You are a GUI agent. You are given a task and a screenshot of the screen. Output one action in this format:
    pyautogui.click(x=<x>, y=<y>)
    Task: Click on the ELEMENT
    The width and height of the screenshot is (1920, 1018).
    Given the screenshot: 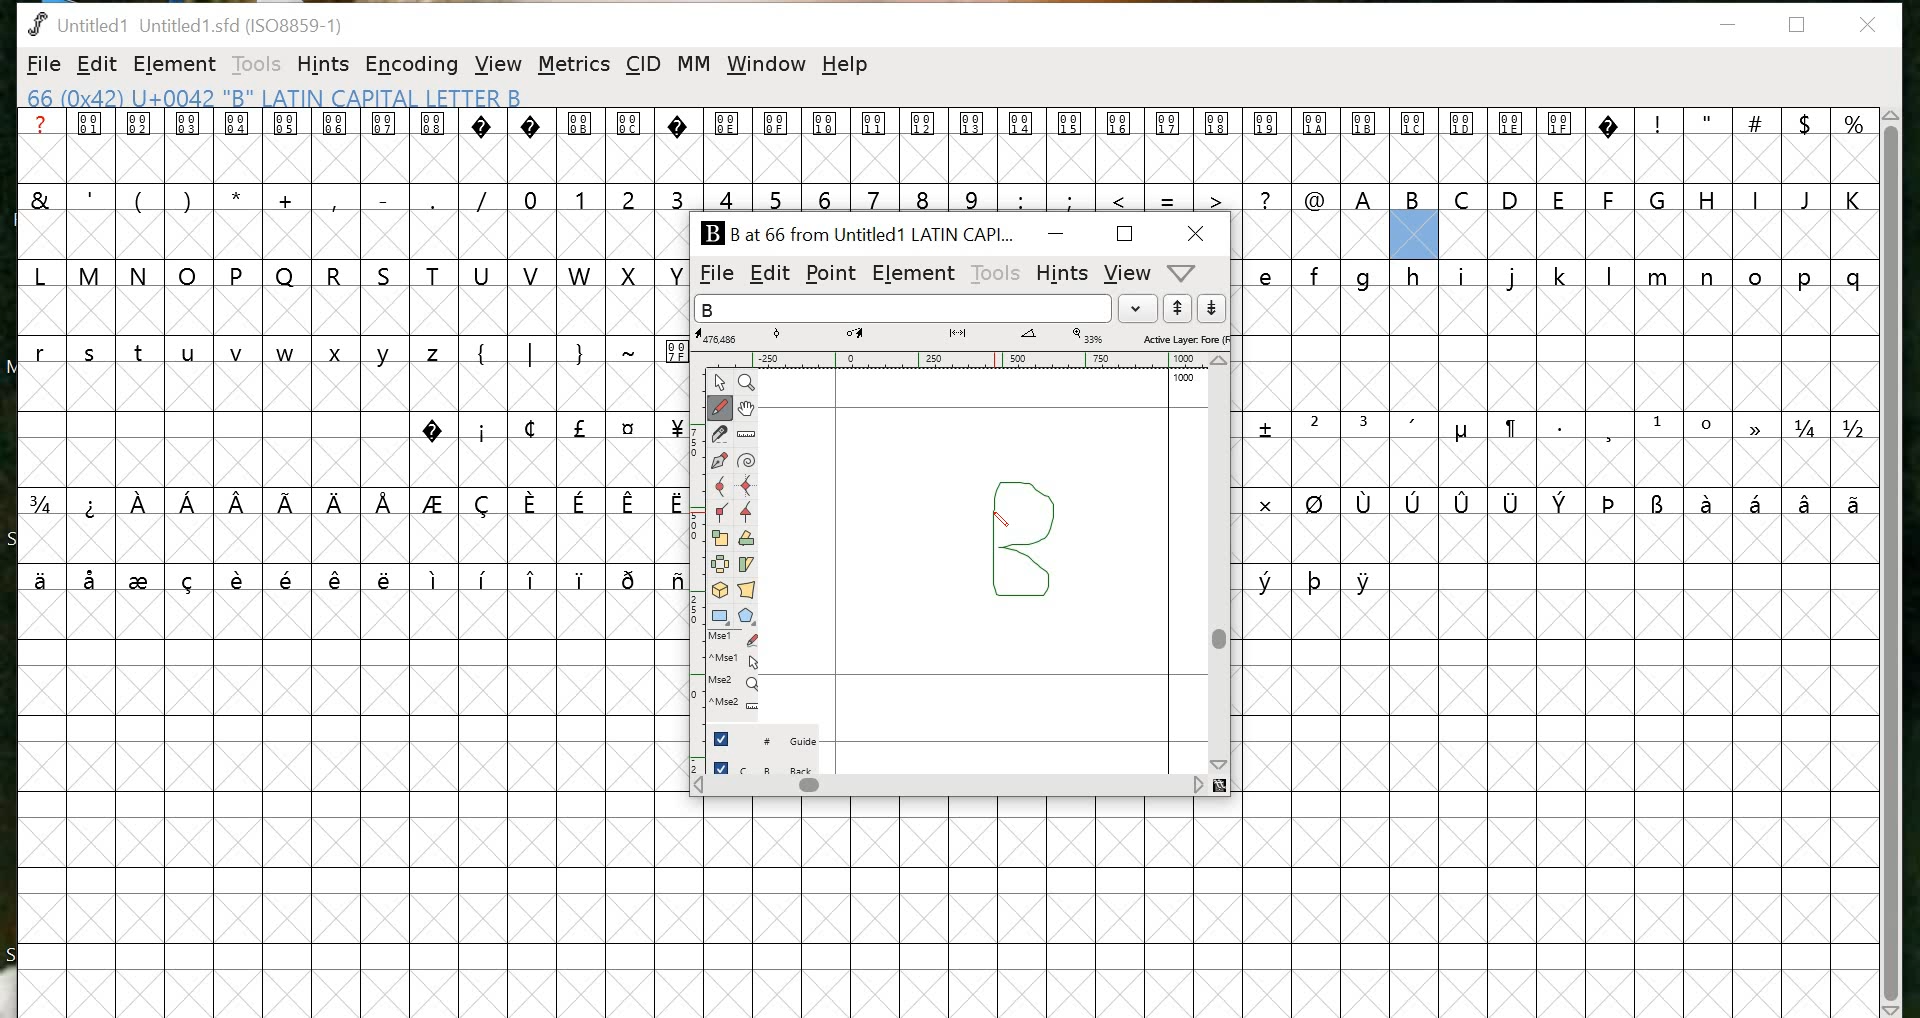 What is the action you would take?
    pyautogui.click(x=913, y=274)
    